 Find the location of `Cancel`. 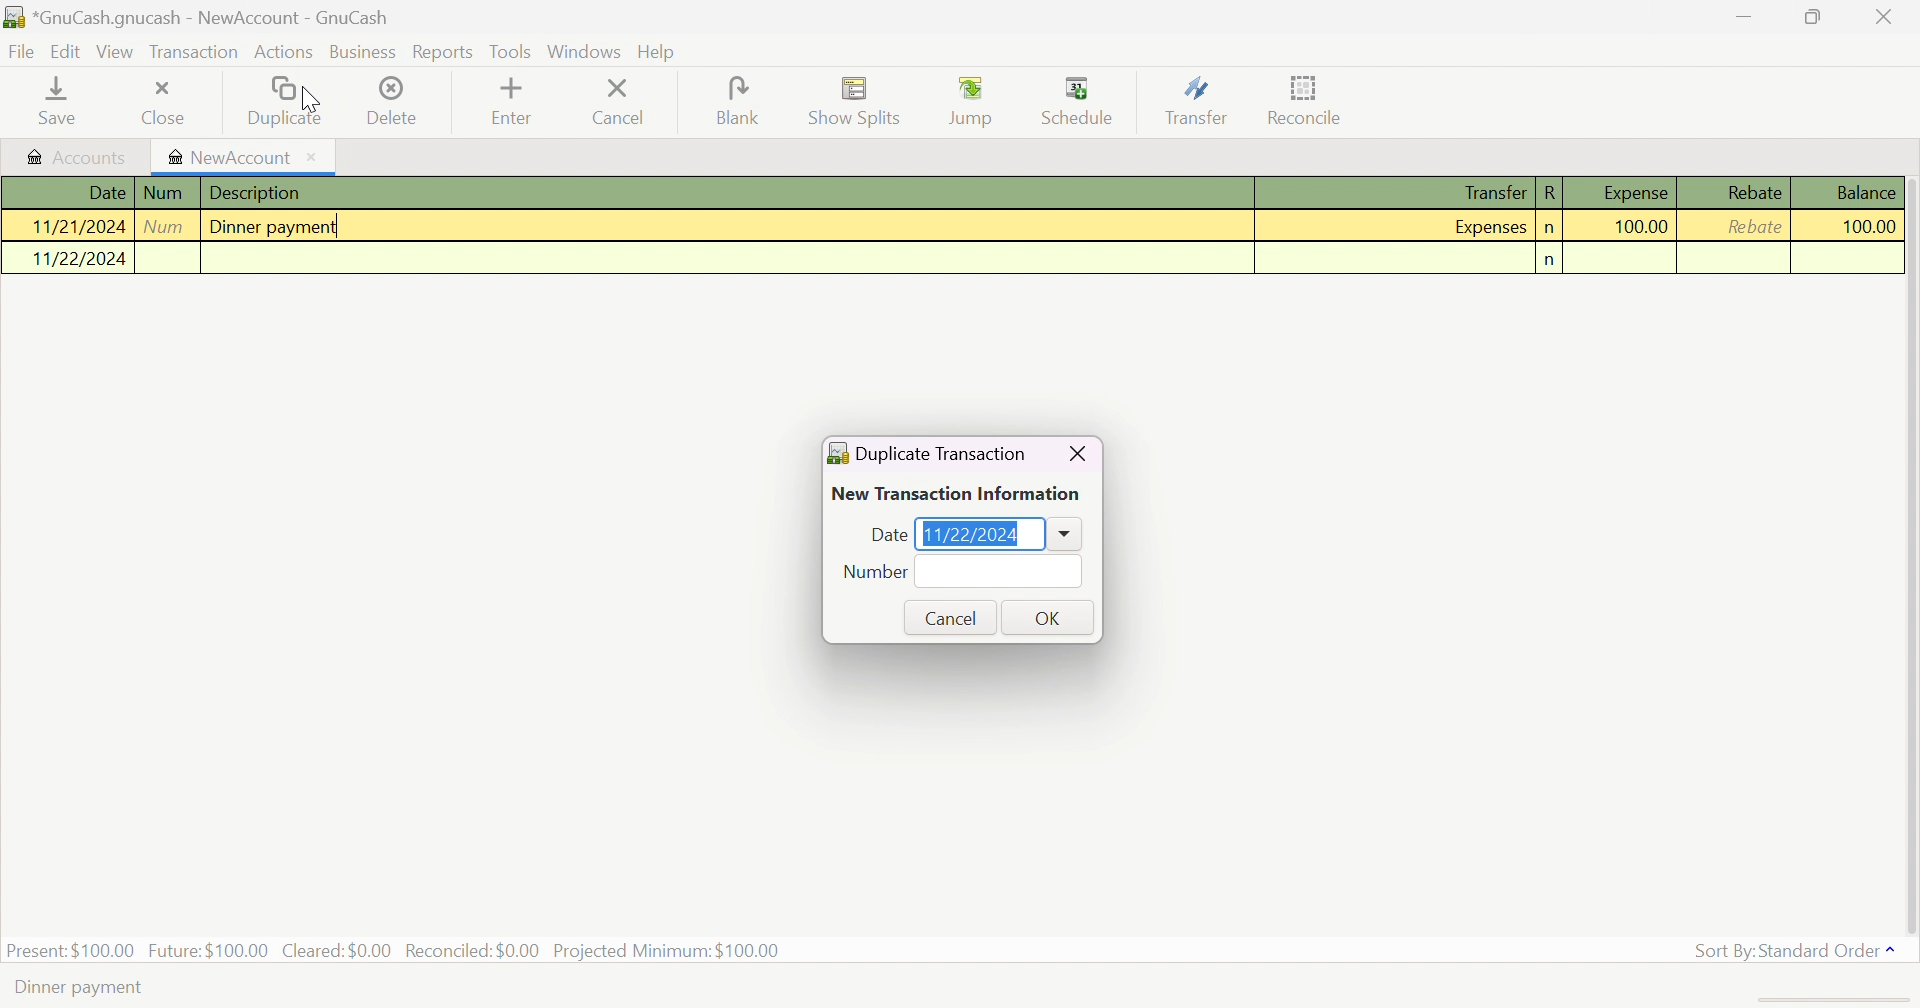

Cancel is located at coordinates (617, 101).